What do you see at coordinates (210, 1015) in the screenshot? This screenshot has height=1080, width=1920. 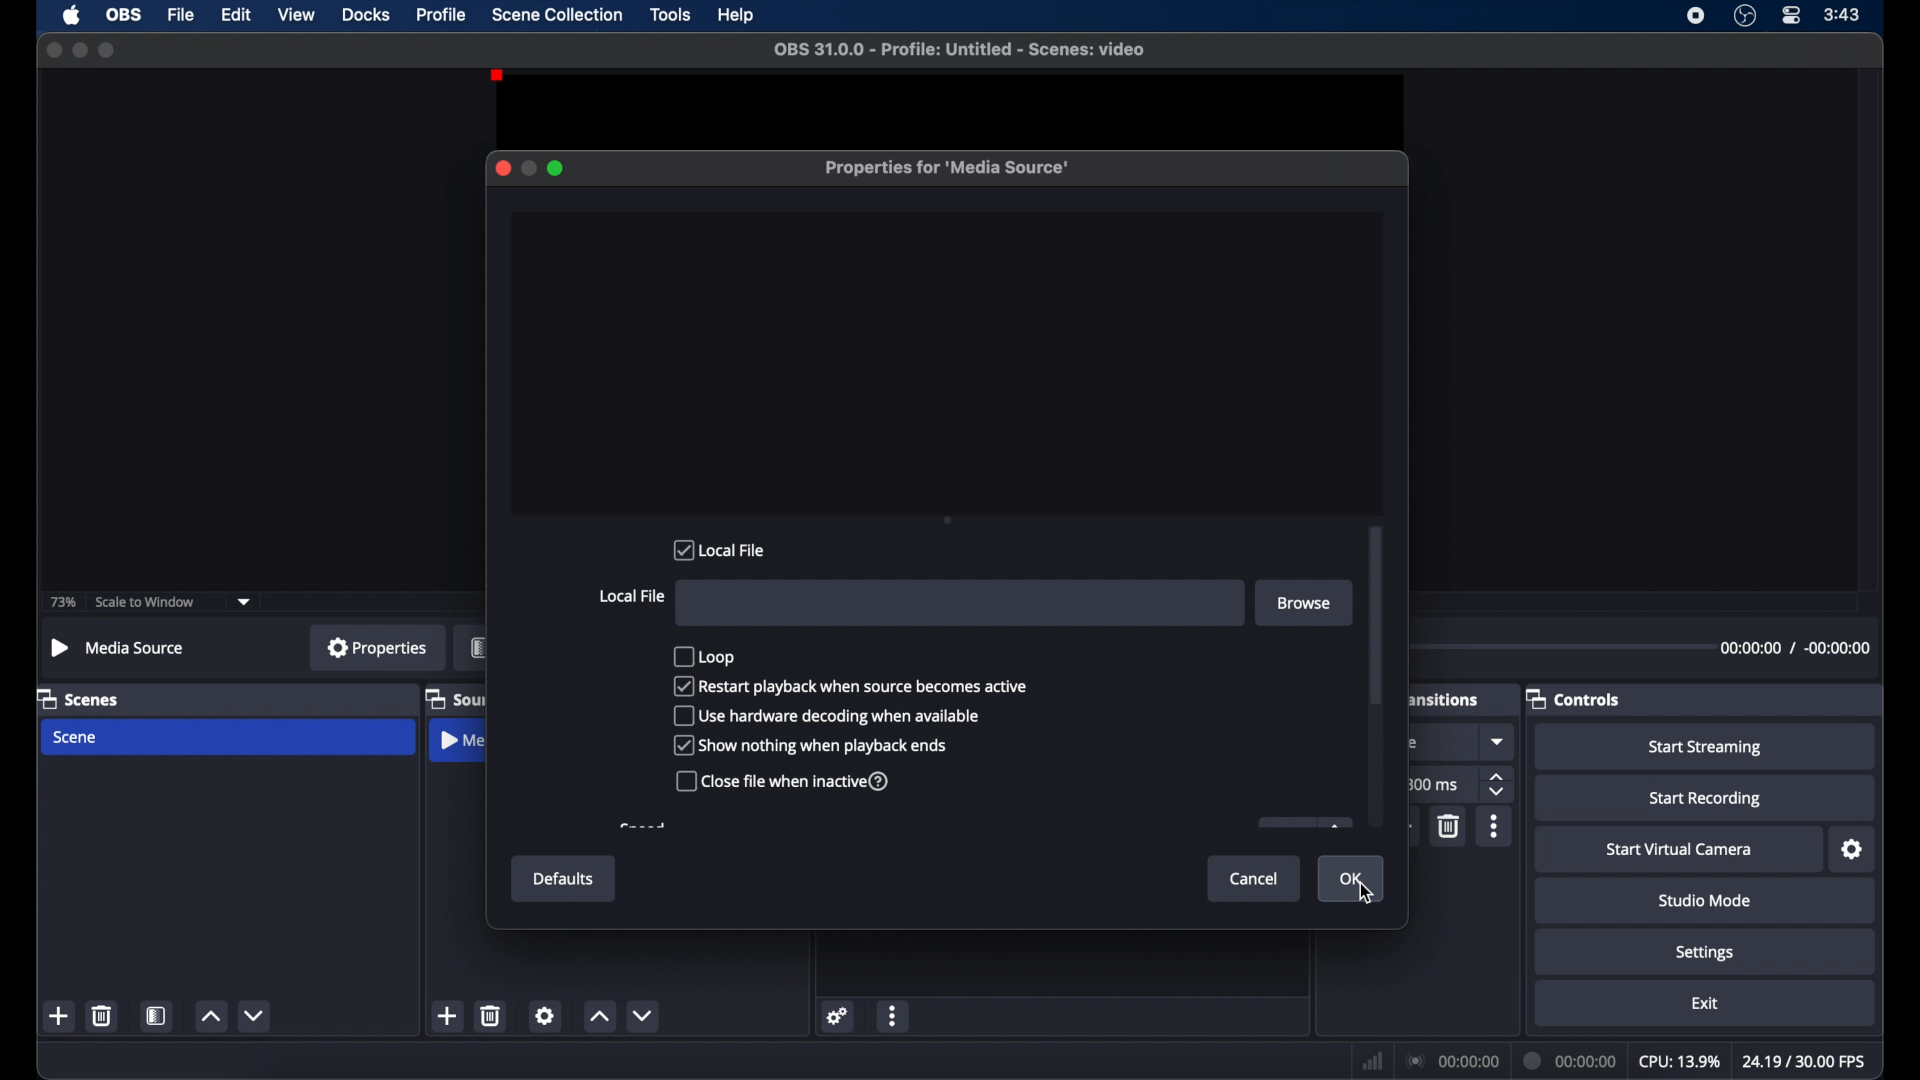 I see `increment` at bounding box center [210, 1015].